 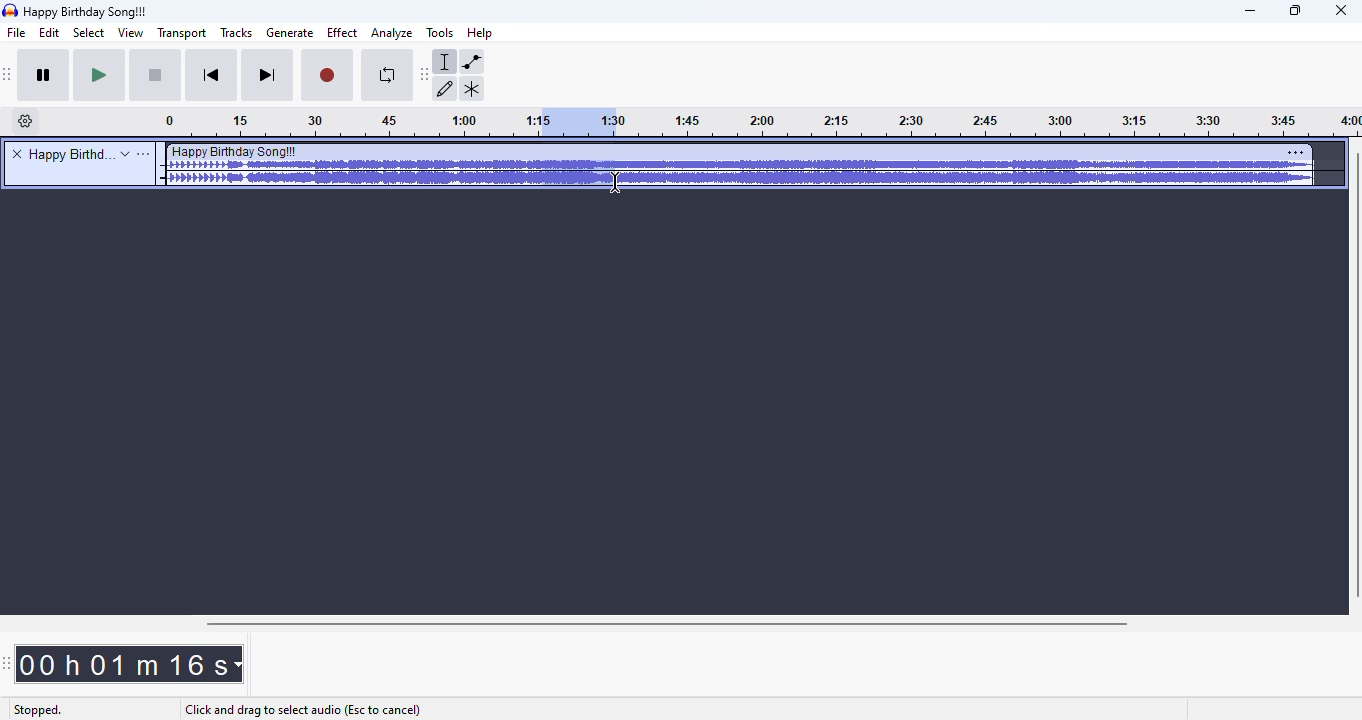 I want to click on logo, so click(x=10, y=10).